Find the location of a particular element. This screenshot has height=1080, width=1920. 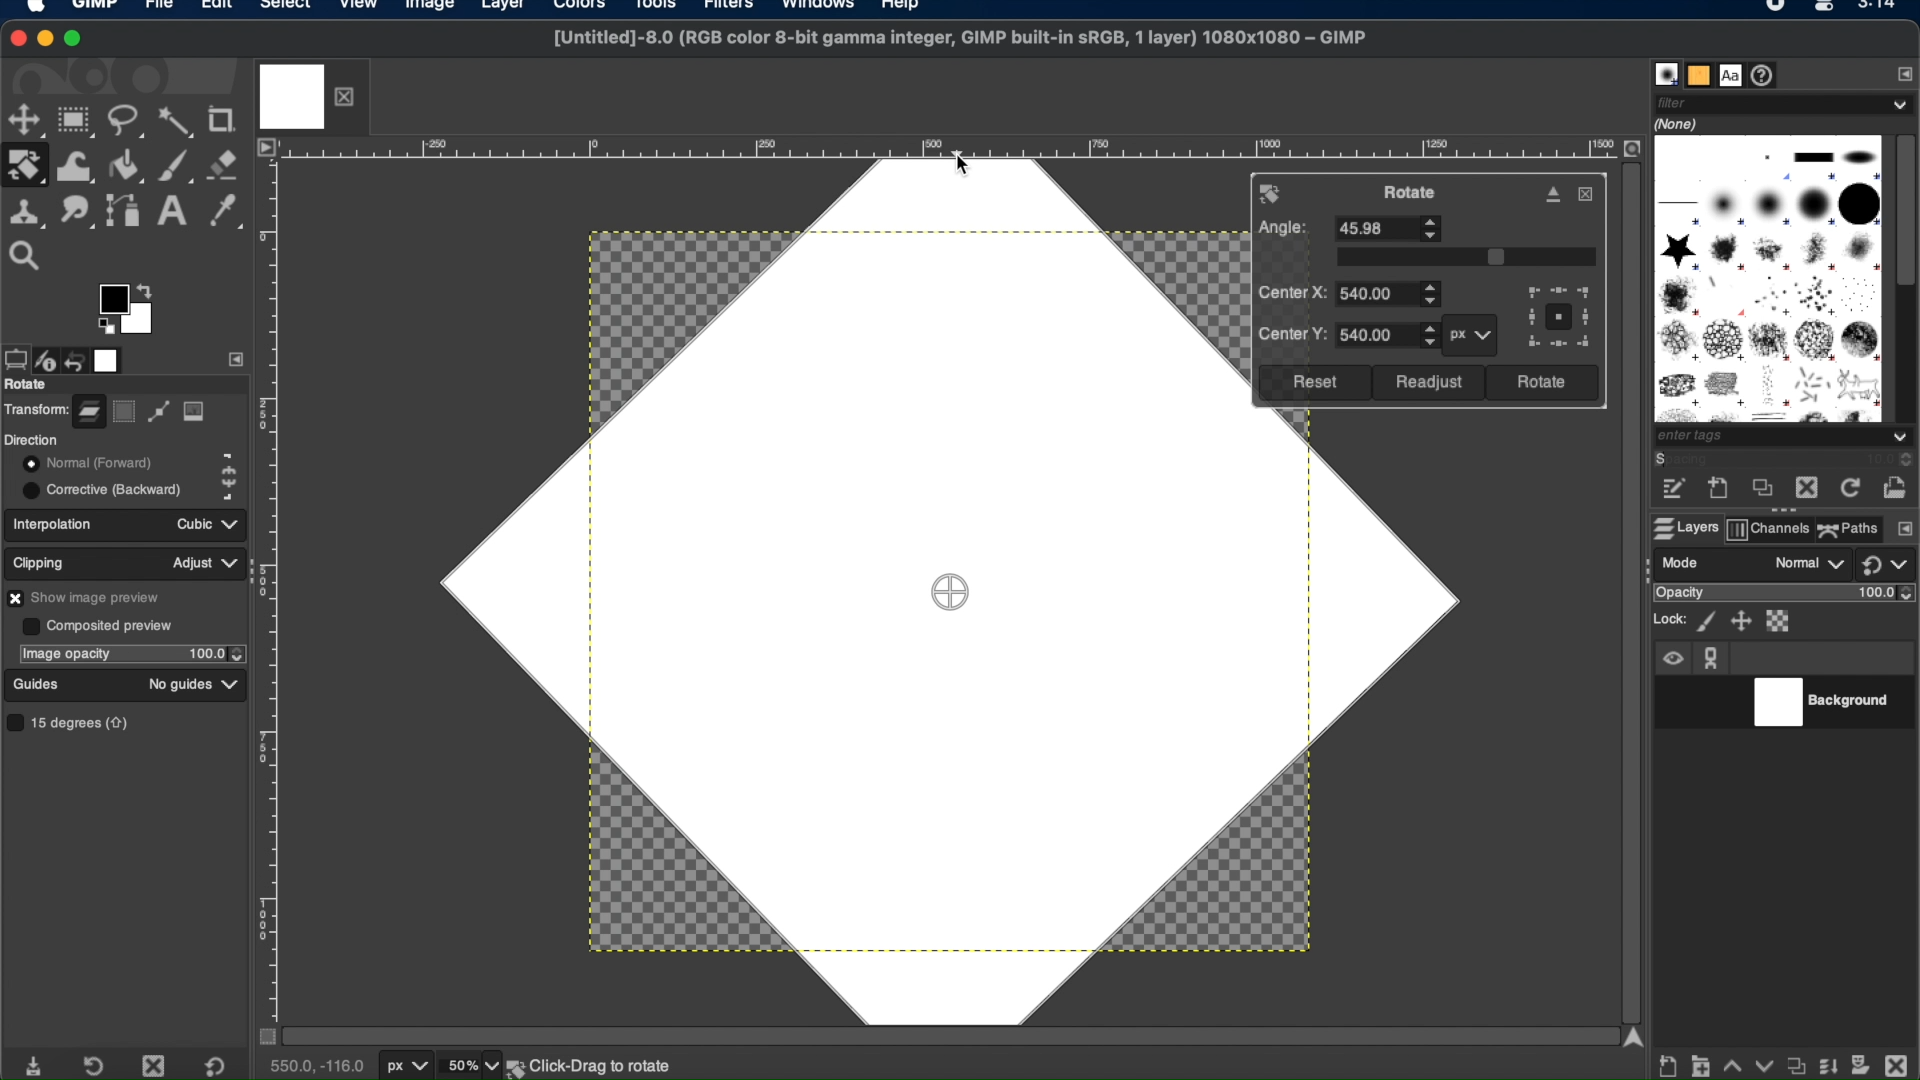

normal drop down is located at coordinates (1807, 565).